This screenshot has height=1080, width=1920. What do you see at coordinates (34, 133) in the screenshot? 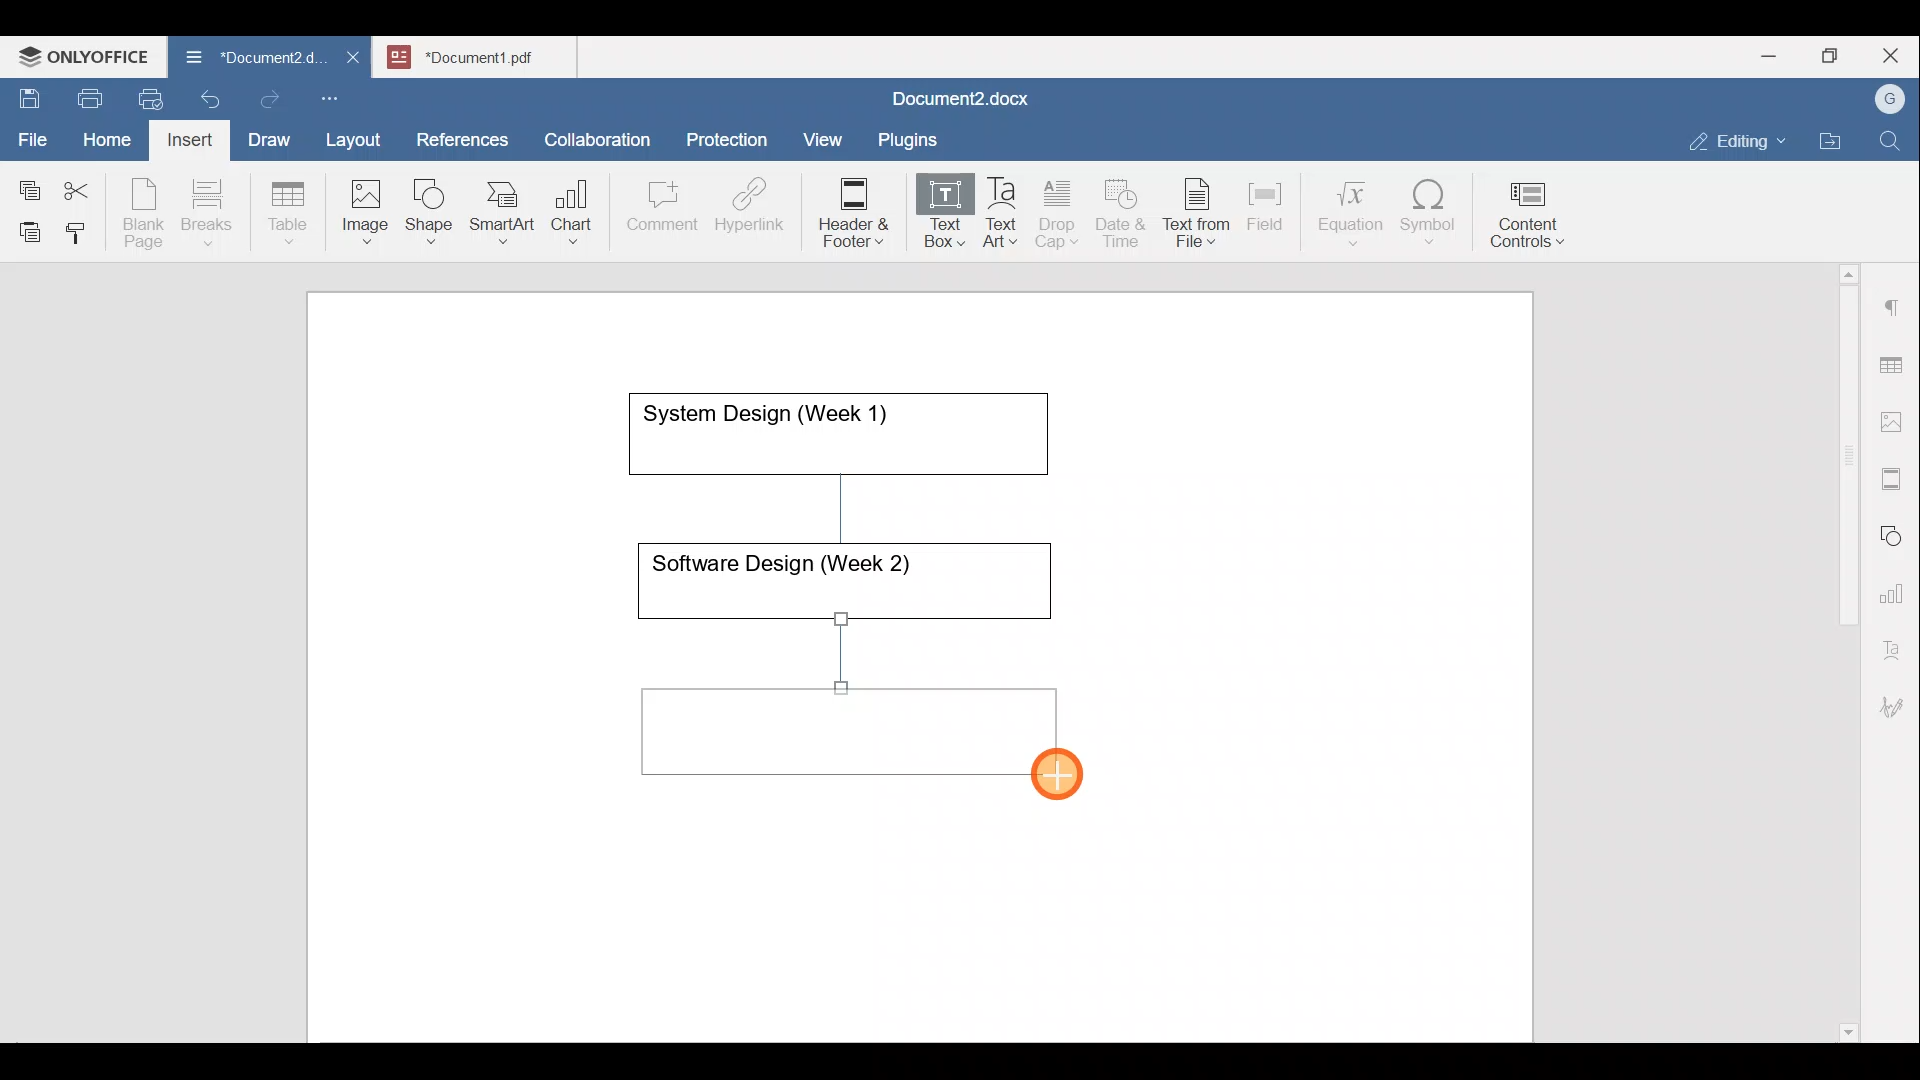
I see `File` at bounding box center [34, 133].